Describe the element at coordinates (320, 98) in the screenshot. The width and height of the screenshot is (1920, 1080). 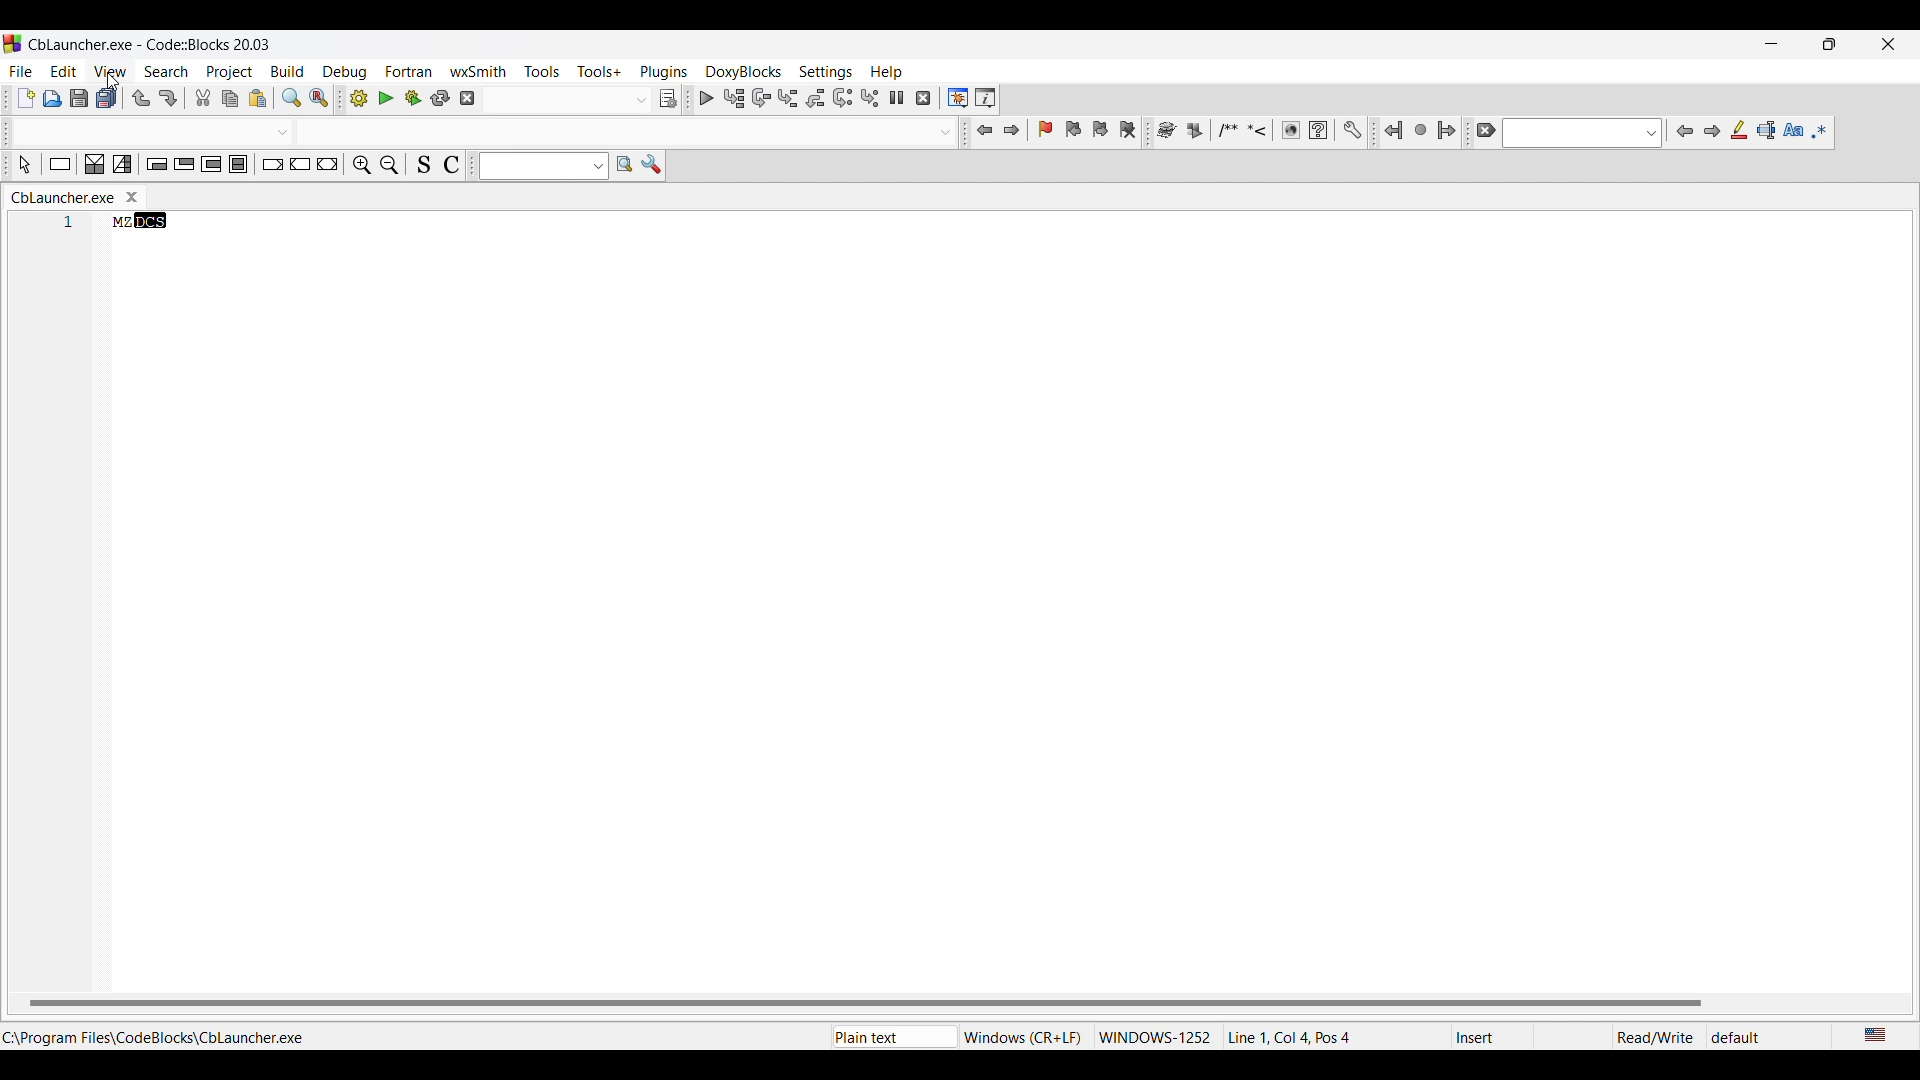
I see `Replace` at that location.